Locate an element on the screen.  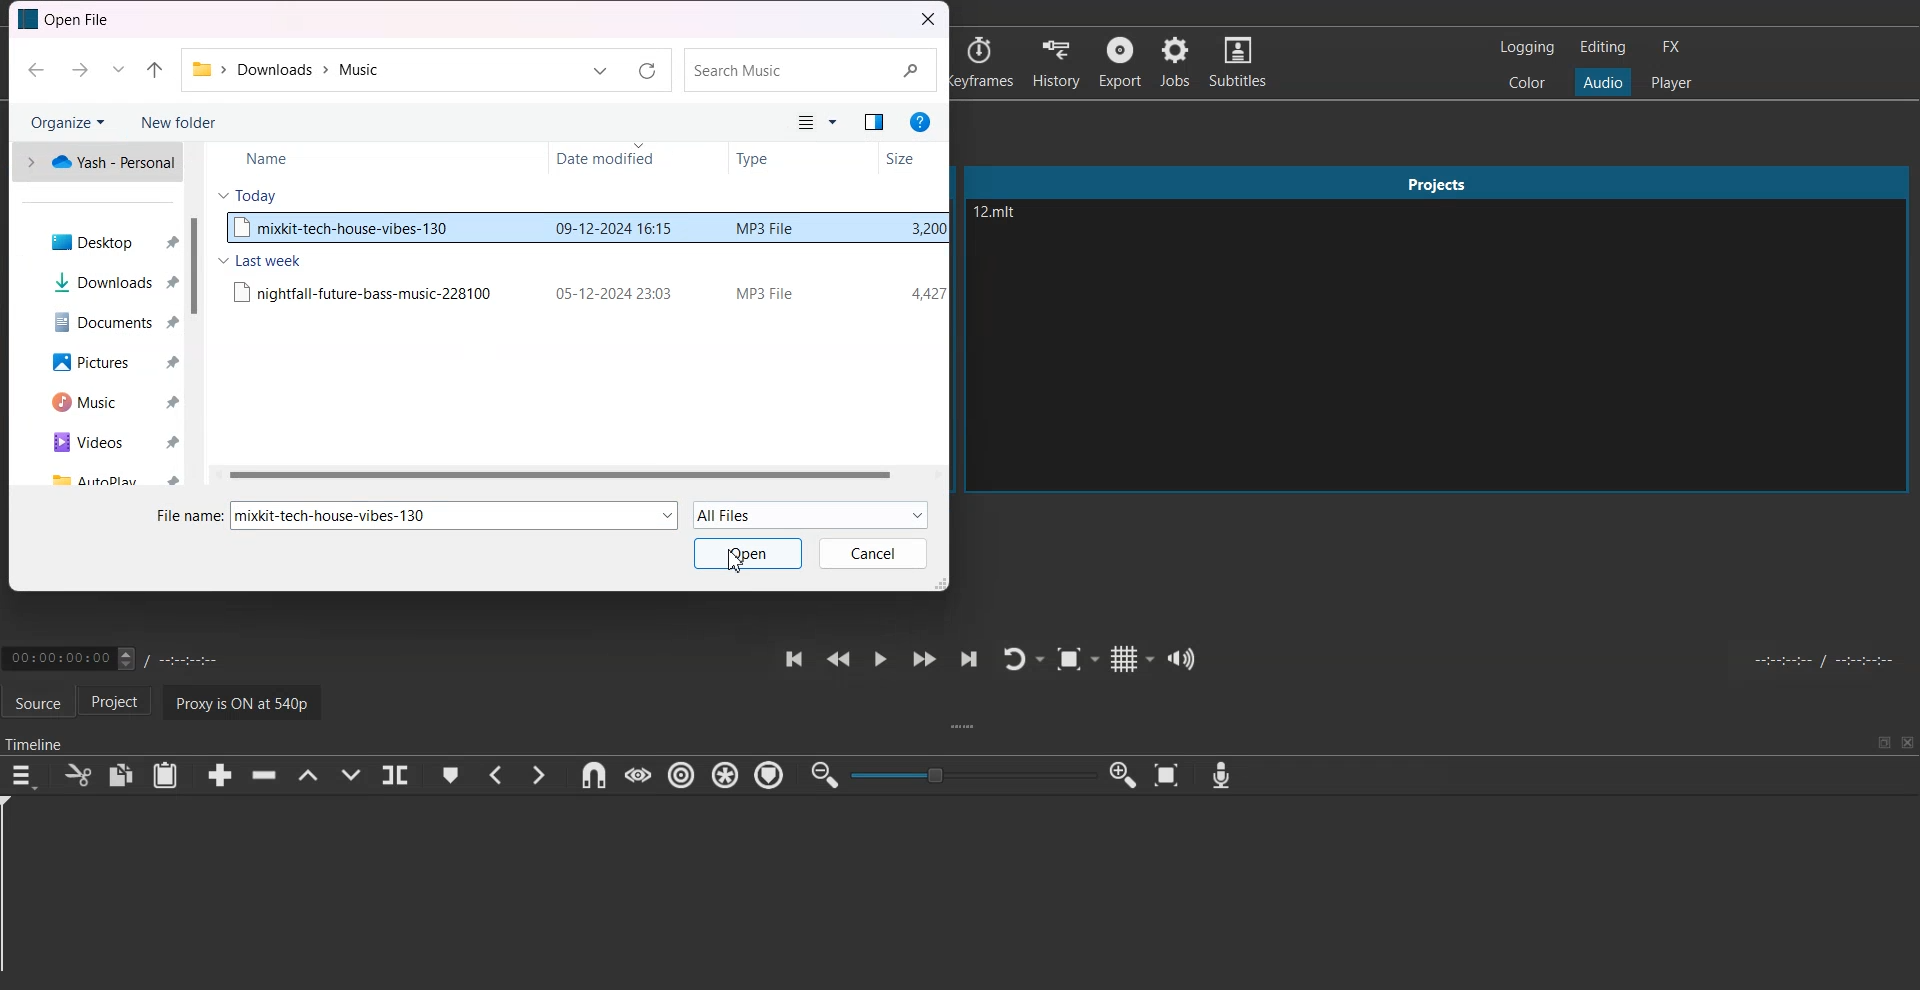
Previous marker is located at coordinates (495, 775).